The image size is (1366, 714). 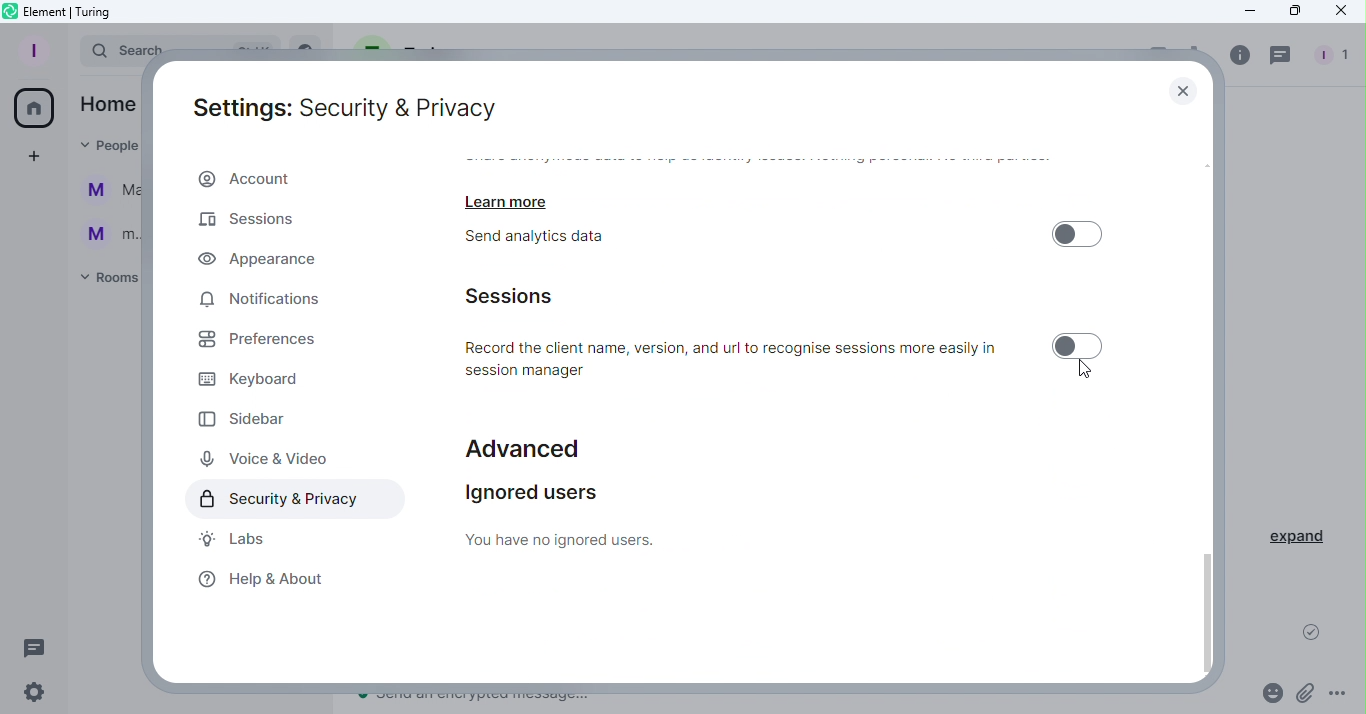 What do you see at coordinates (37, 105) in the screenshot?
I see `Home` at bounding box center [37, 105].